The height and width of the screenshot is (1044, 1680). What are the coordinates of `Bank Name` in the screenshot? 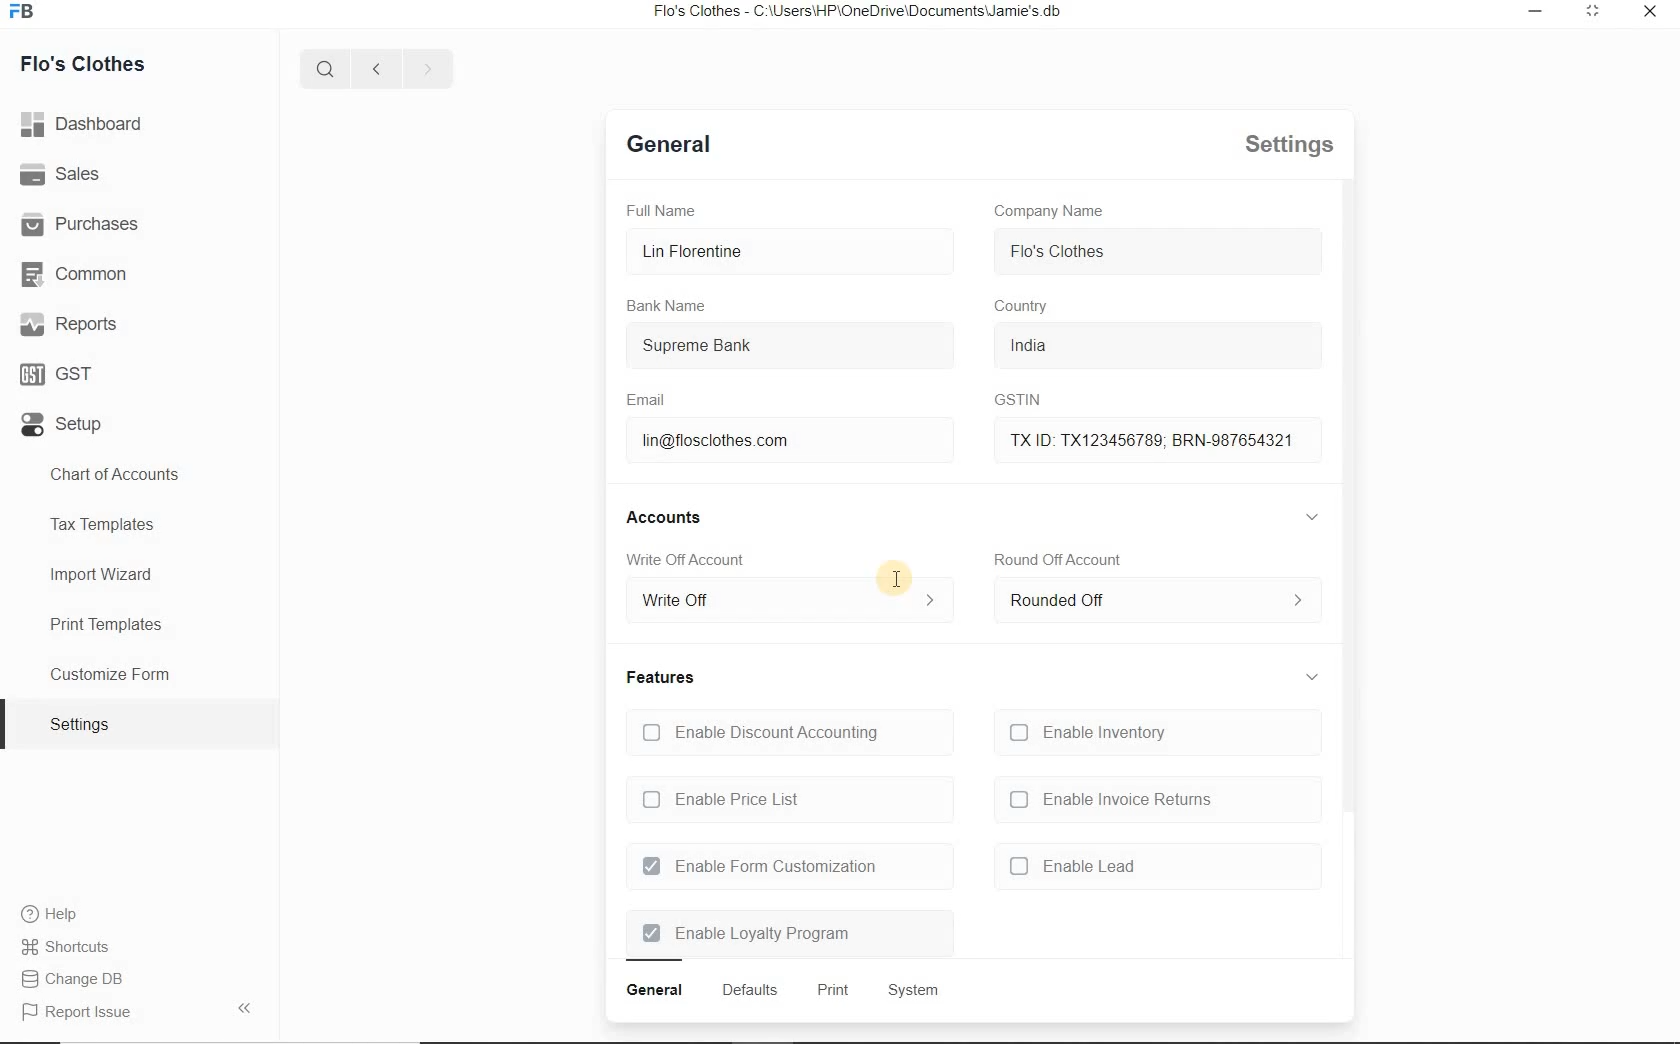 It's located at (670, 301).